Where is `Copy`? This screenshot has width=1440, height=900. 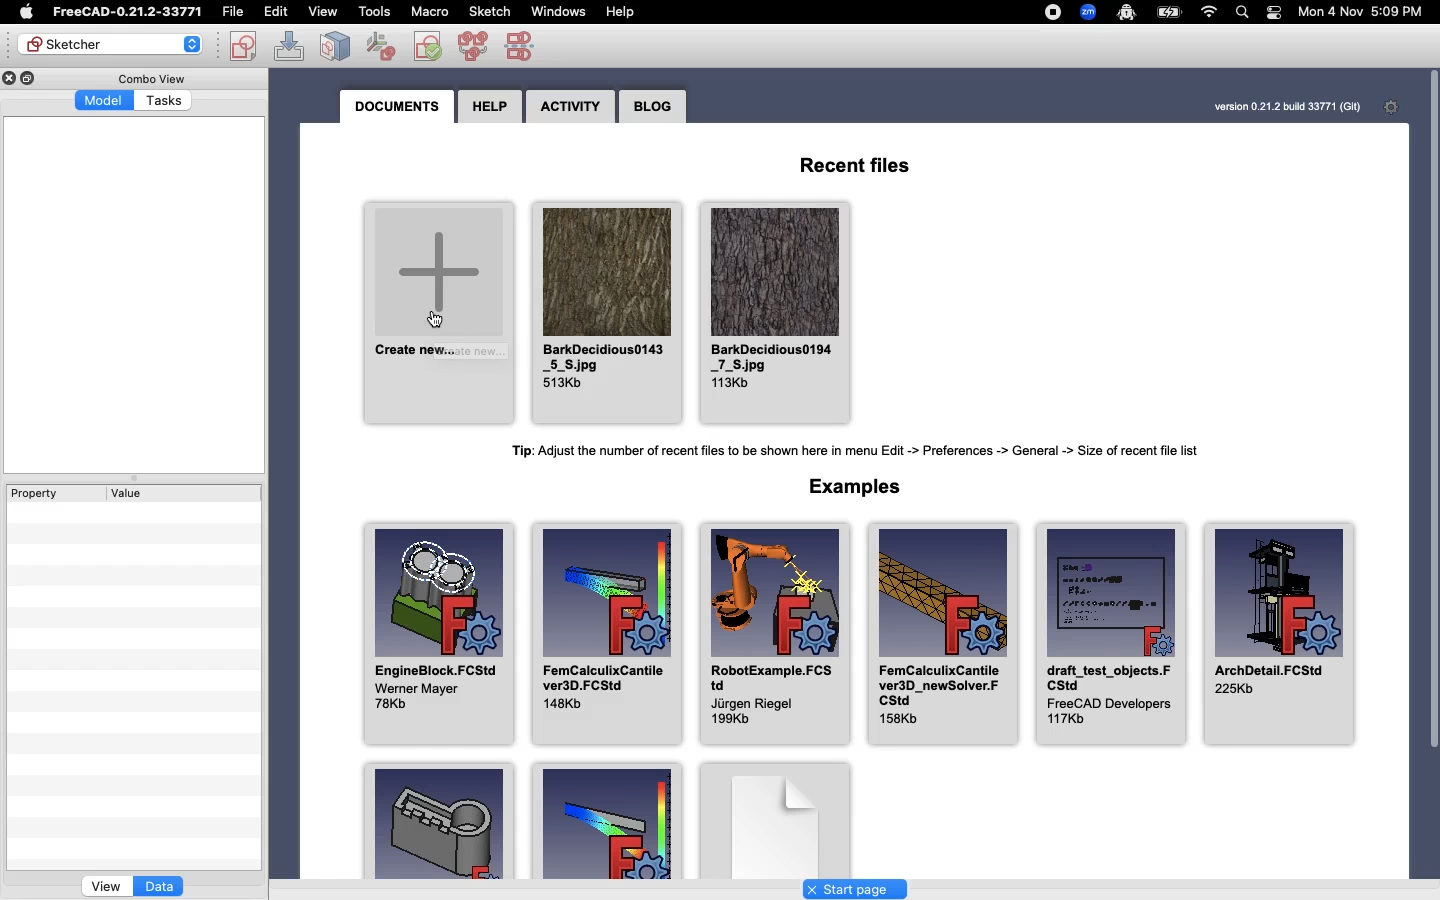
Copy is located at coordinates (30, 78).